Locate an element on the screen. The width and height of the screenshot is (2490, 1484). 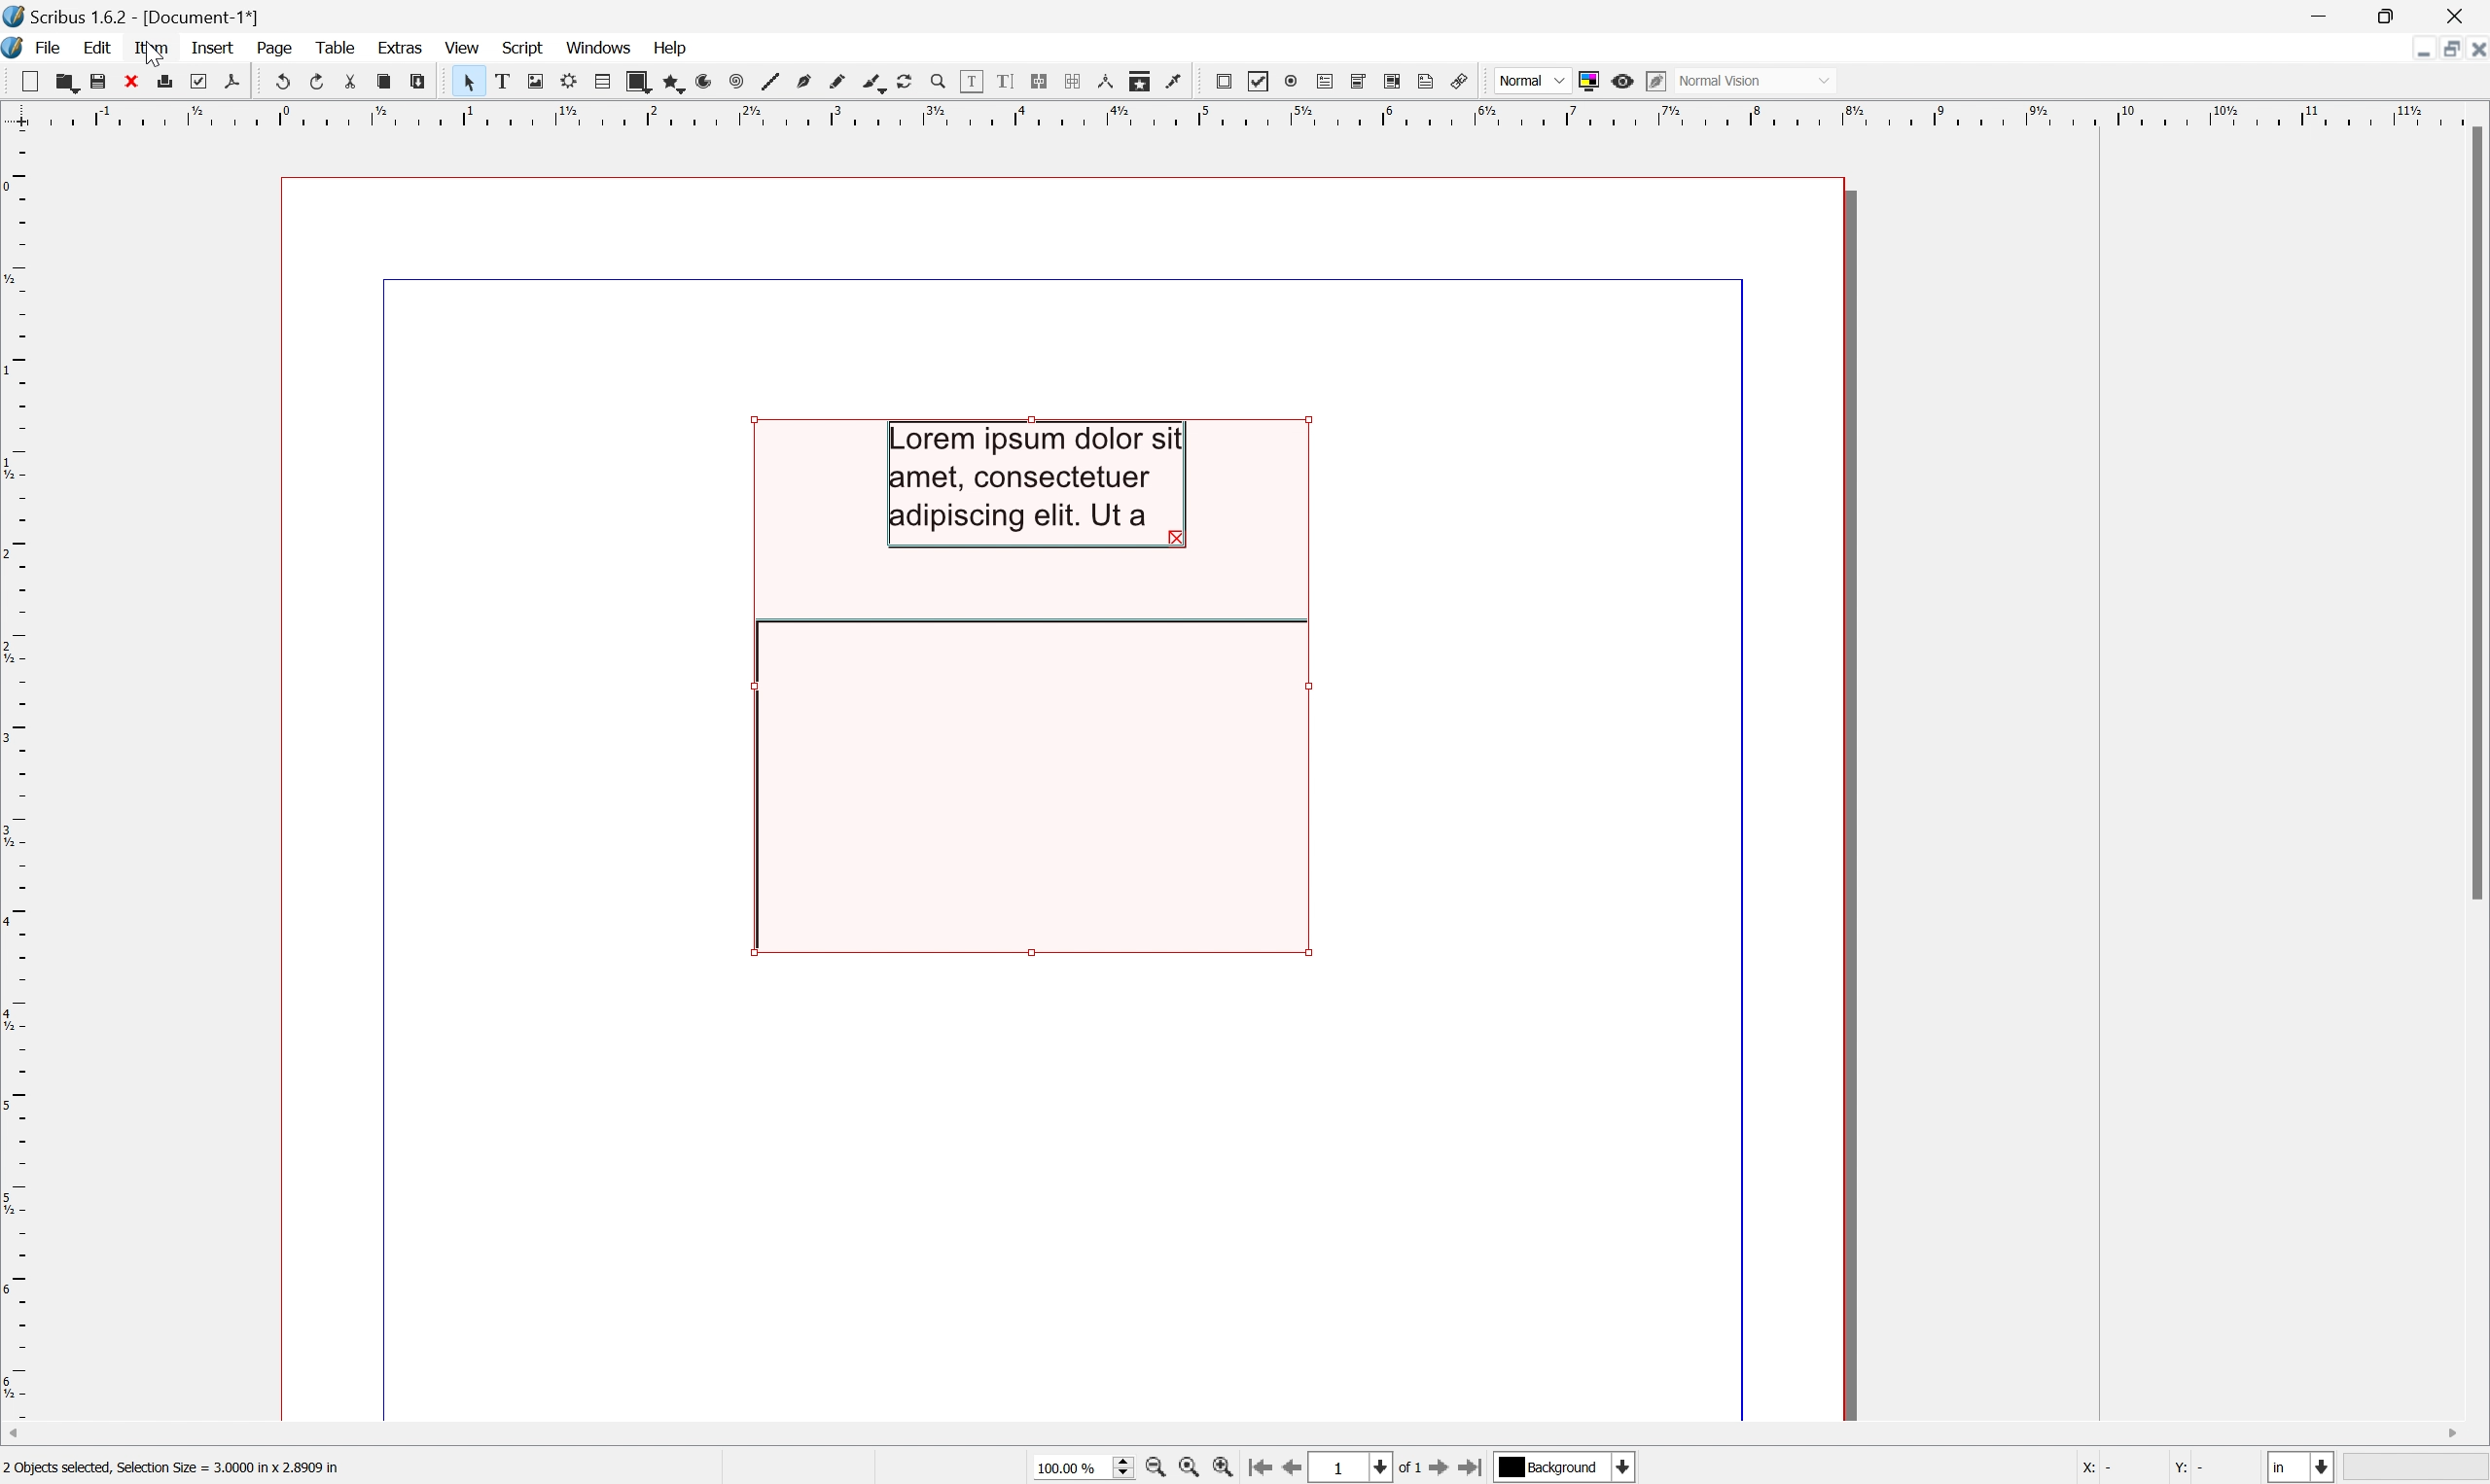
of 1 is located at coordinates (1405, 1469).